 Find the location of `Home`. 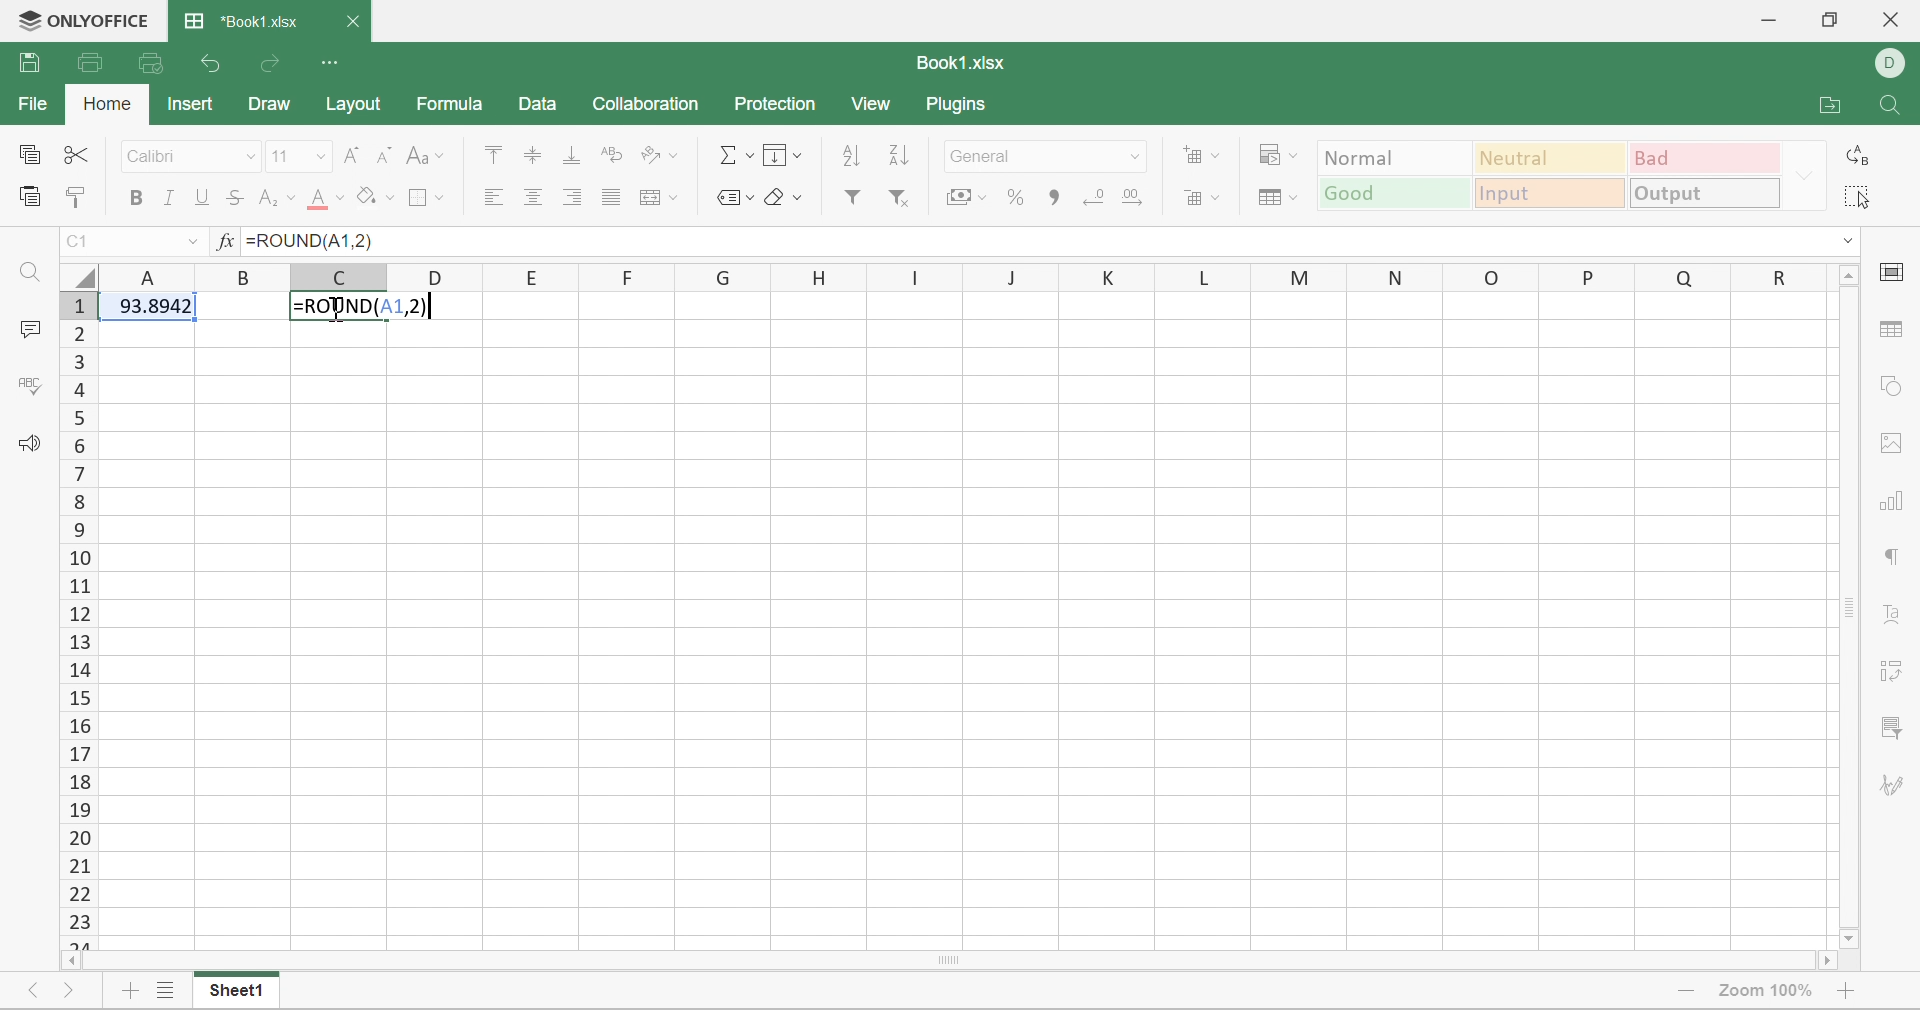

Home is located at coordinates (107, 103).